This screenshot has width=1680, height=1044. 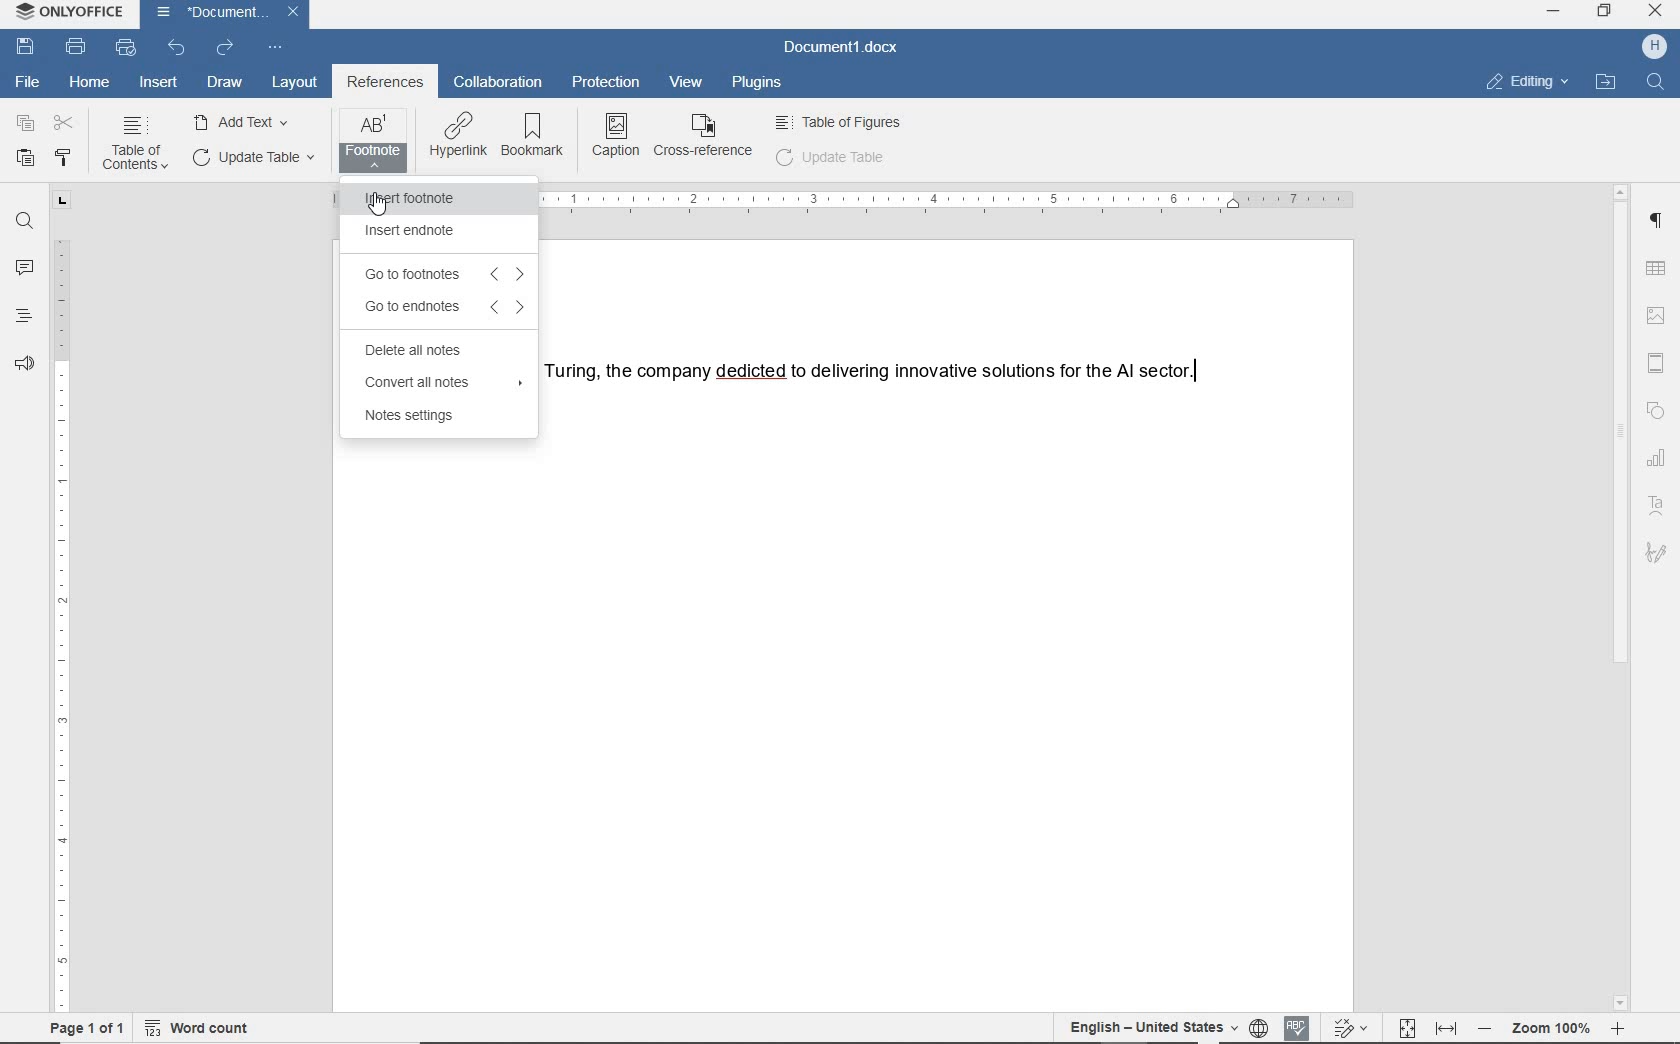 I want to click on comments, so click(x=23, y=265).